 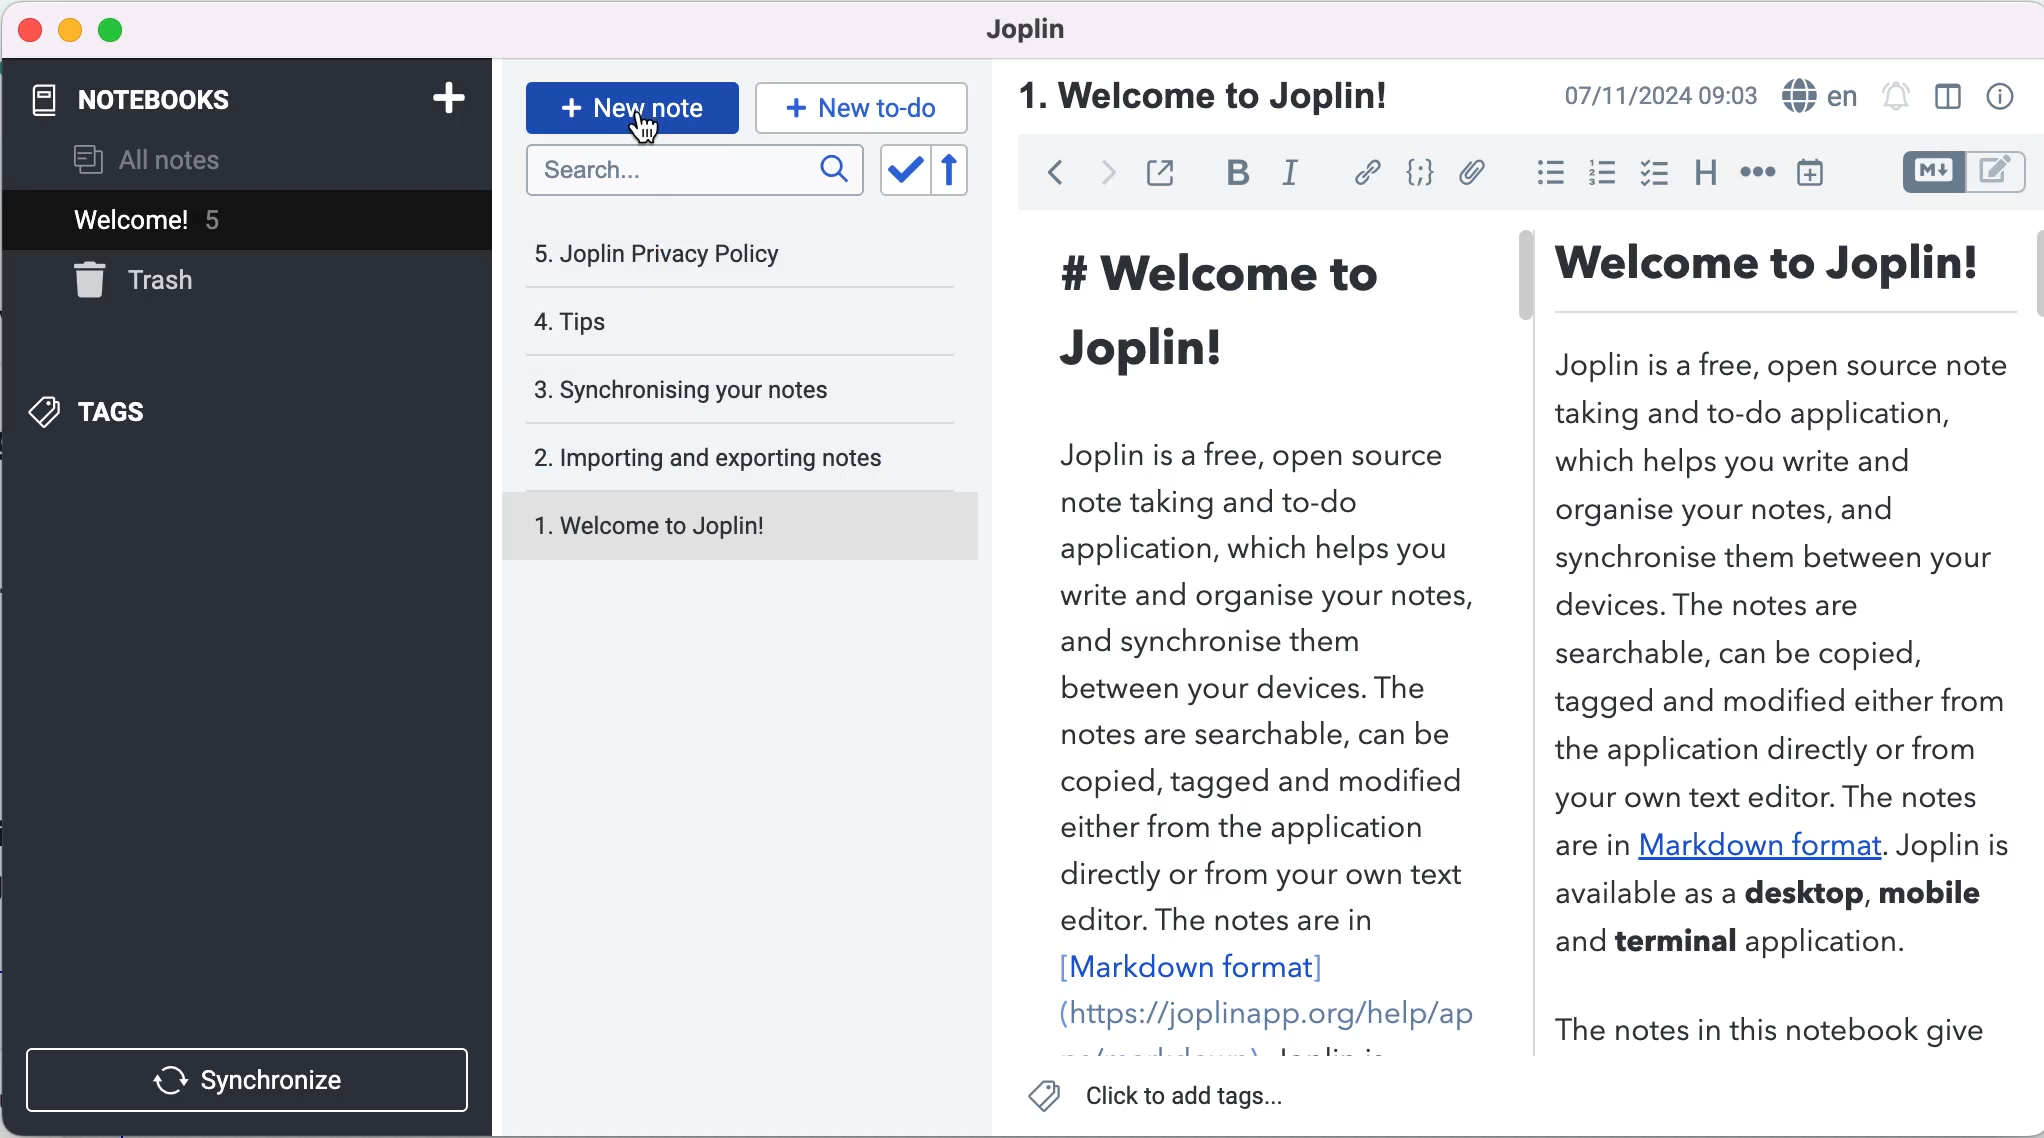 I want to click on minimize, so click(x=70, y=27).